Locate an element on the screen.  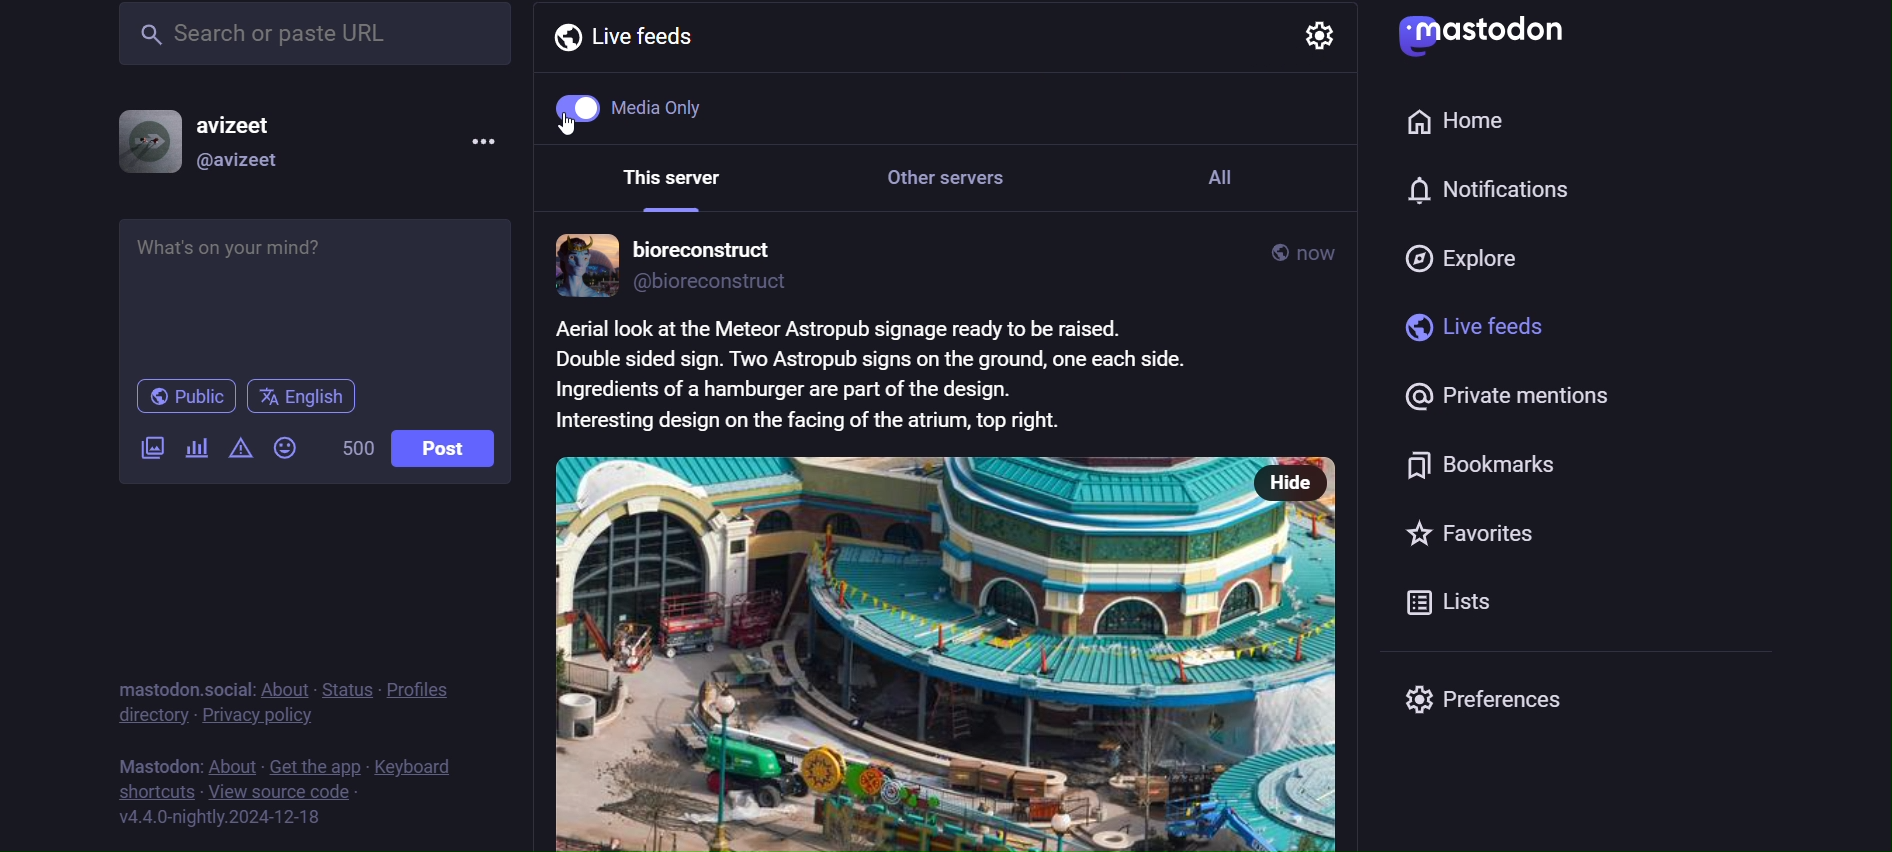
setting is located at coordinates (1317, 35).